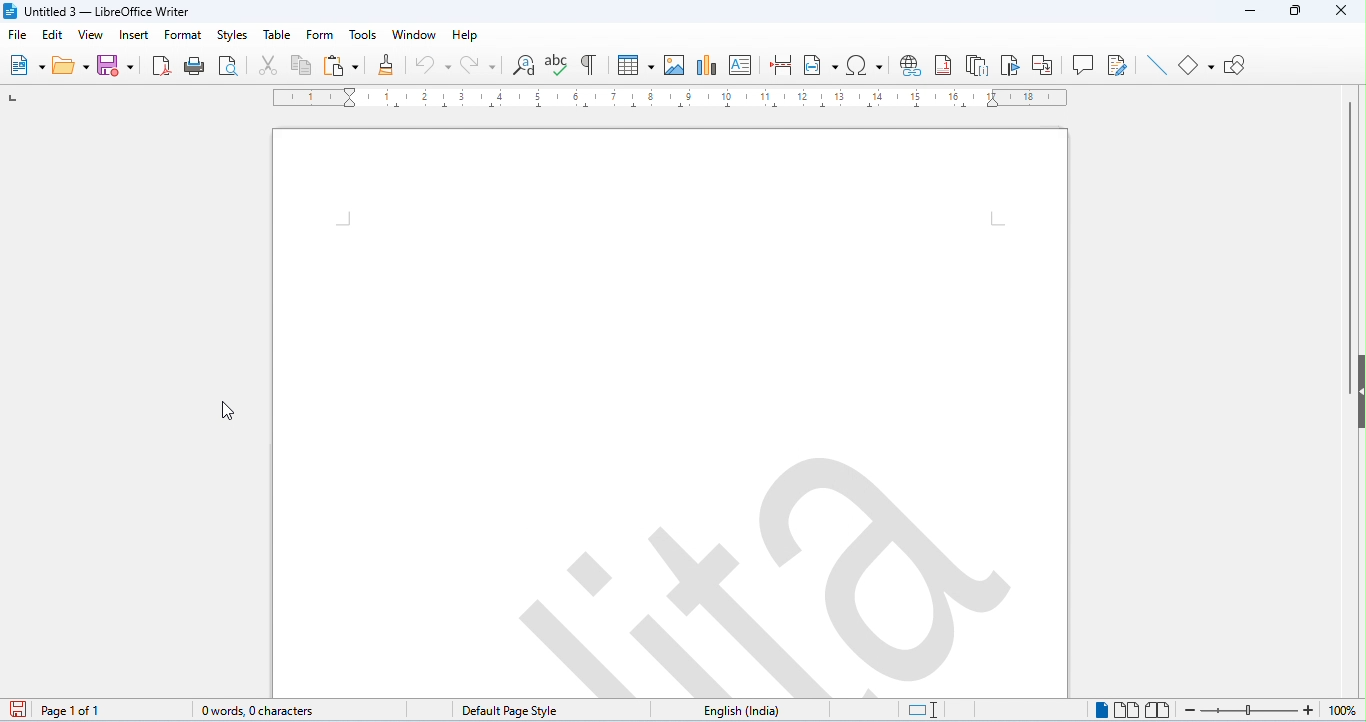 The width and height of the screenshot is (1366, 722). I want to click on table, so click(279, 35).